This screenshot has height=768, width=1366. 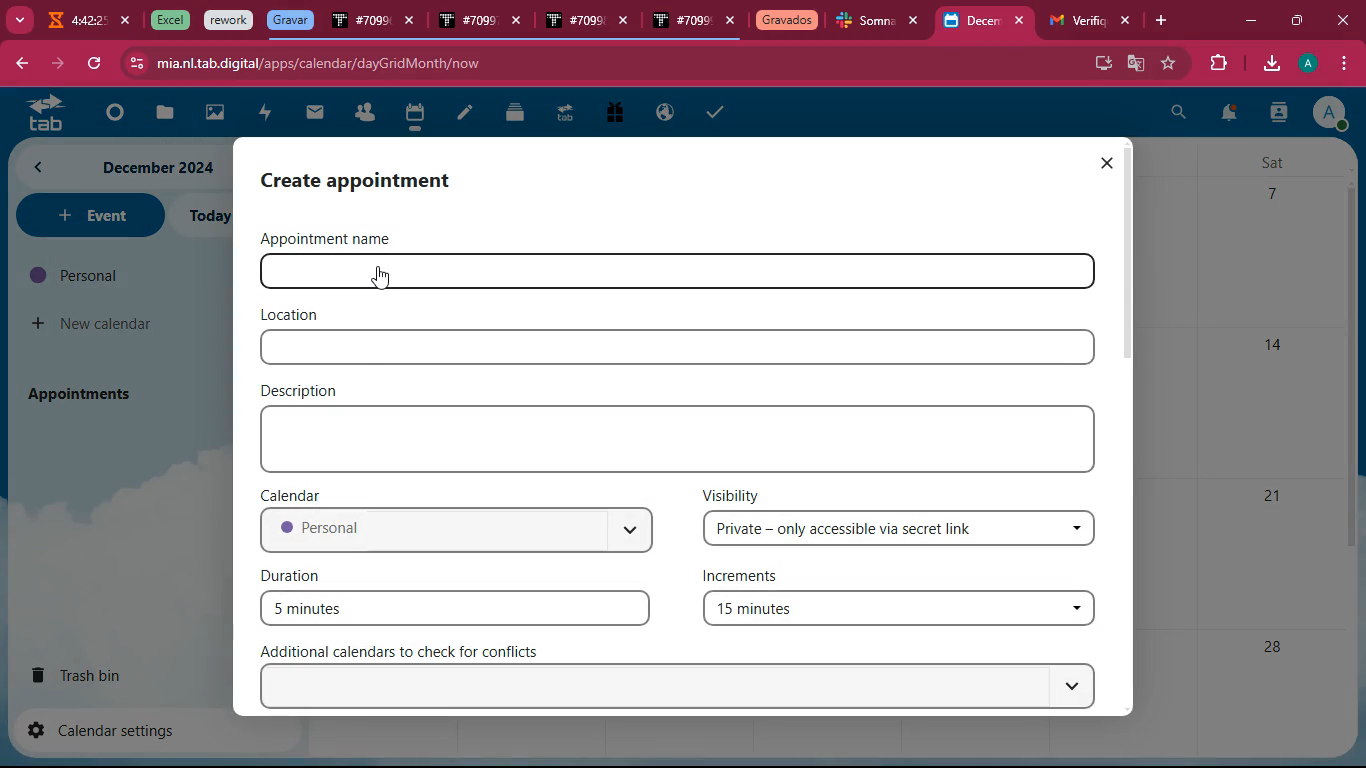 I want to click on type, so click(x=677, y=348).